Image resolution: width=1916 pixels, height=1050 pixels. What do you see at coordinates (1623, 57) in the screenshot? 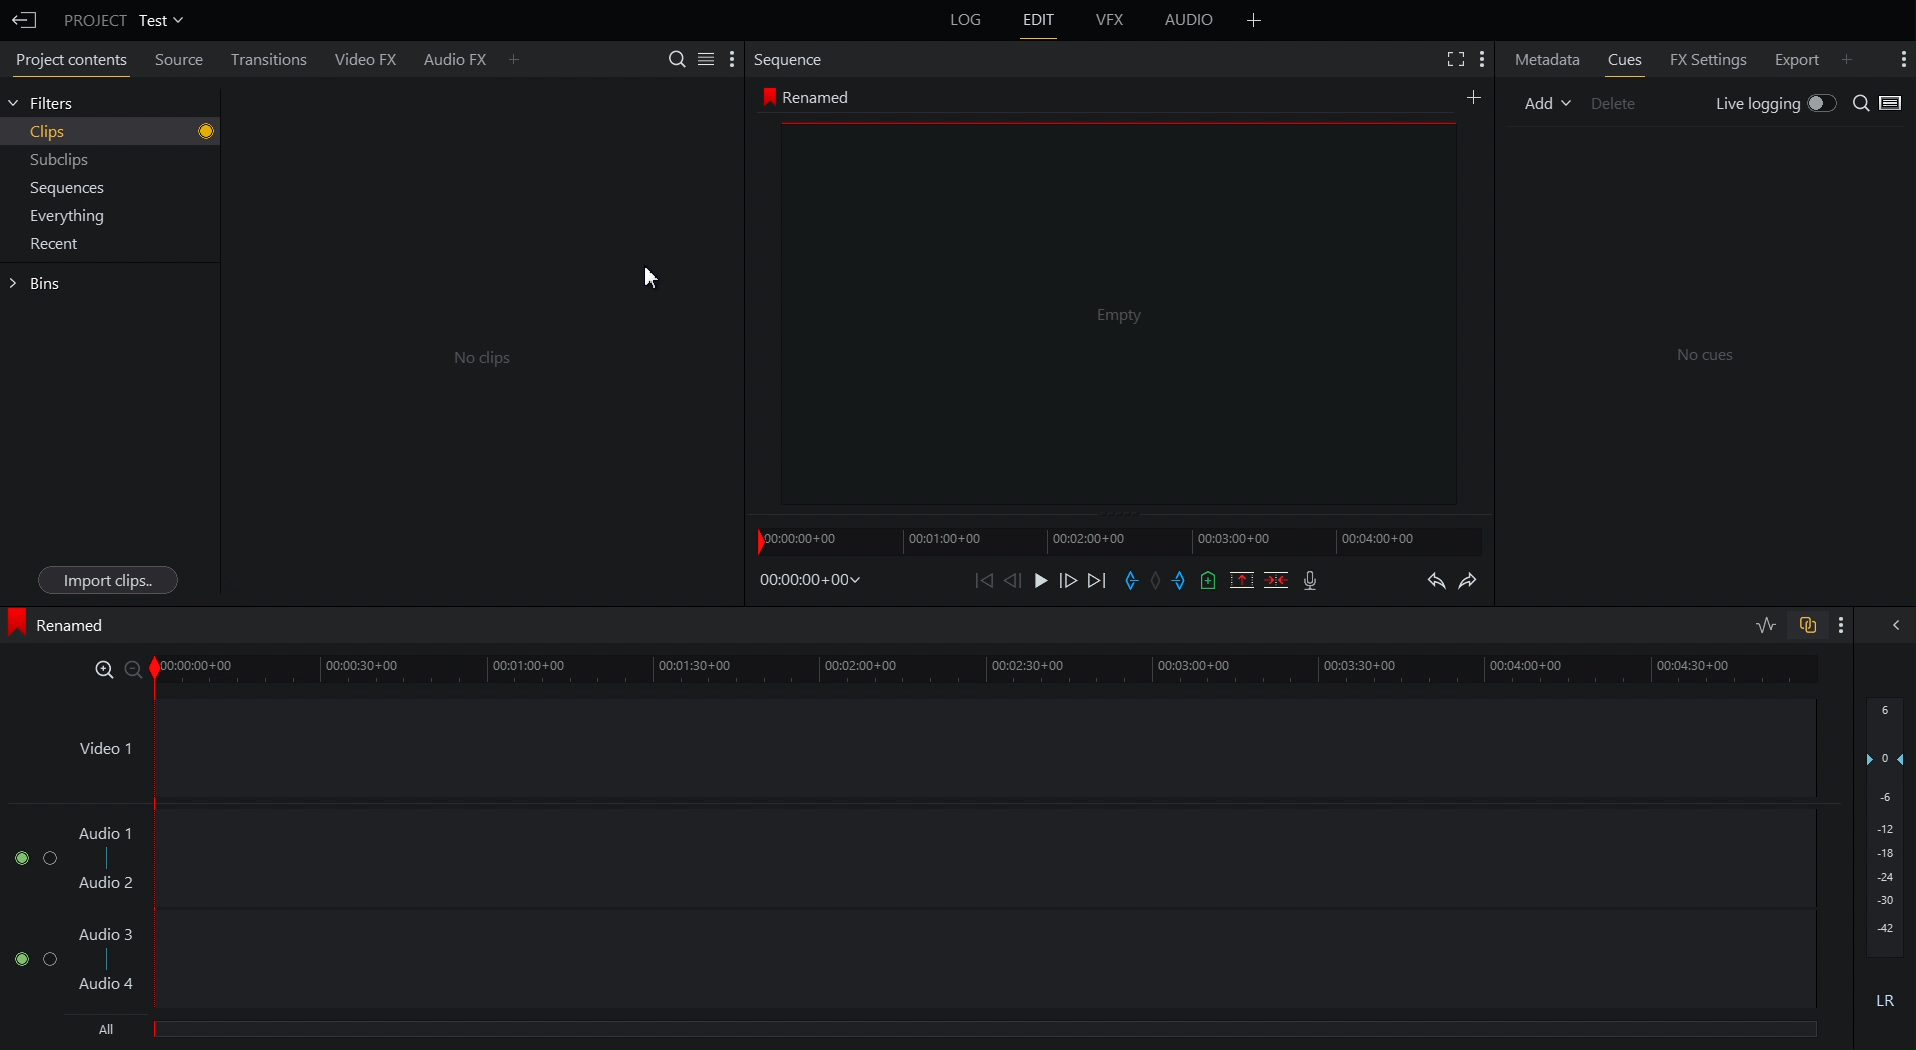
I see `Cues` at bounding box center [1623, 57].